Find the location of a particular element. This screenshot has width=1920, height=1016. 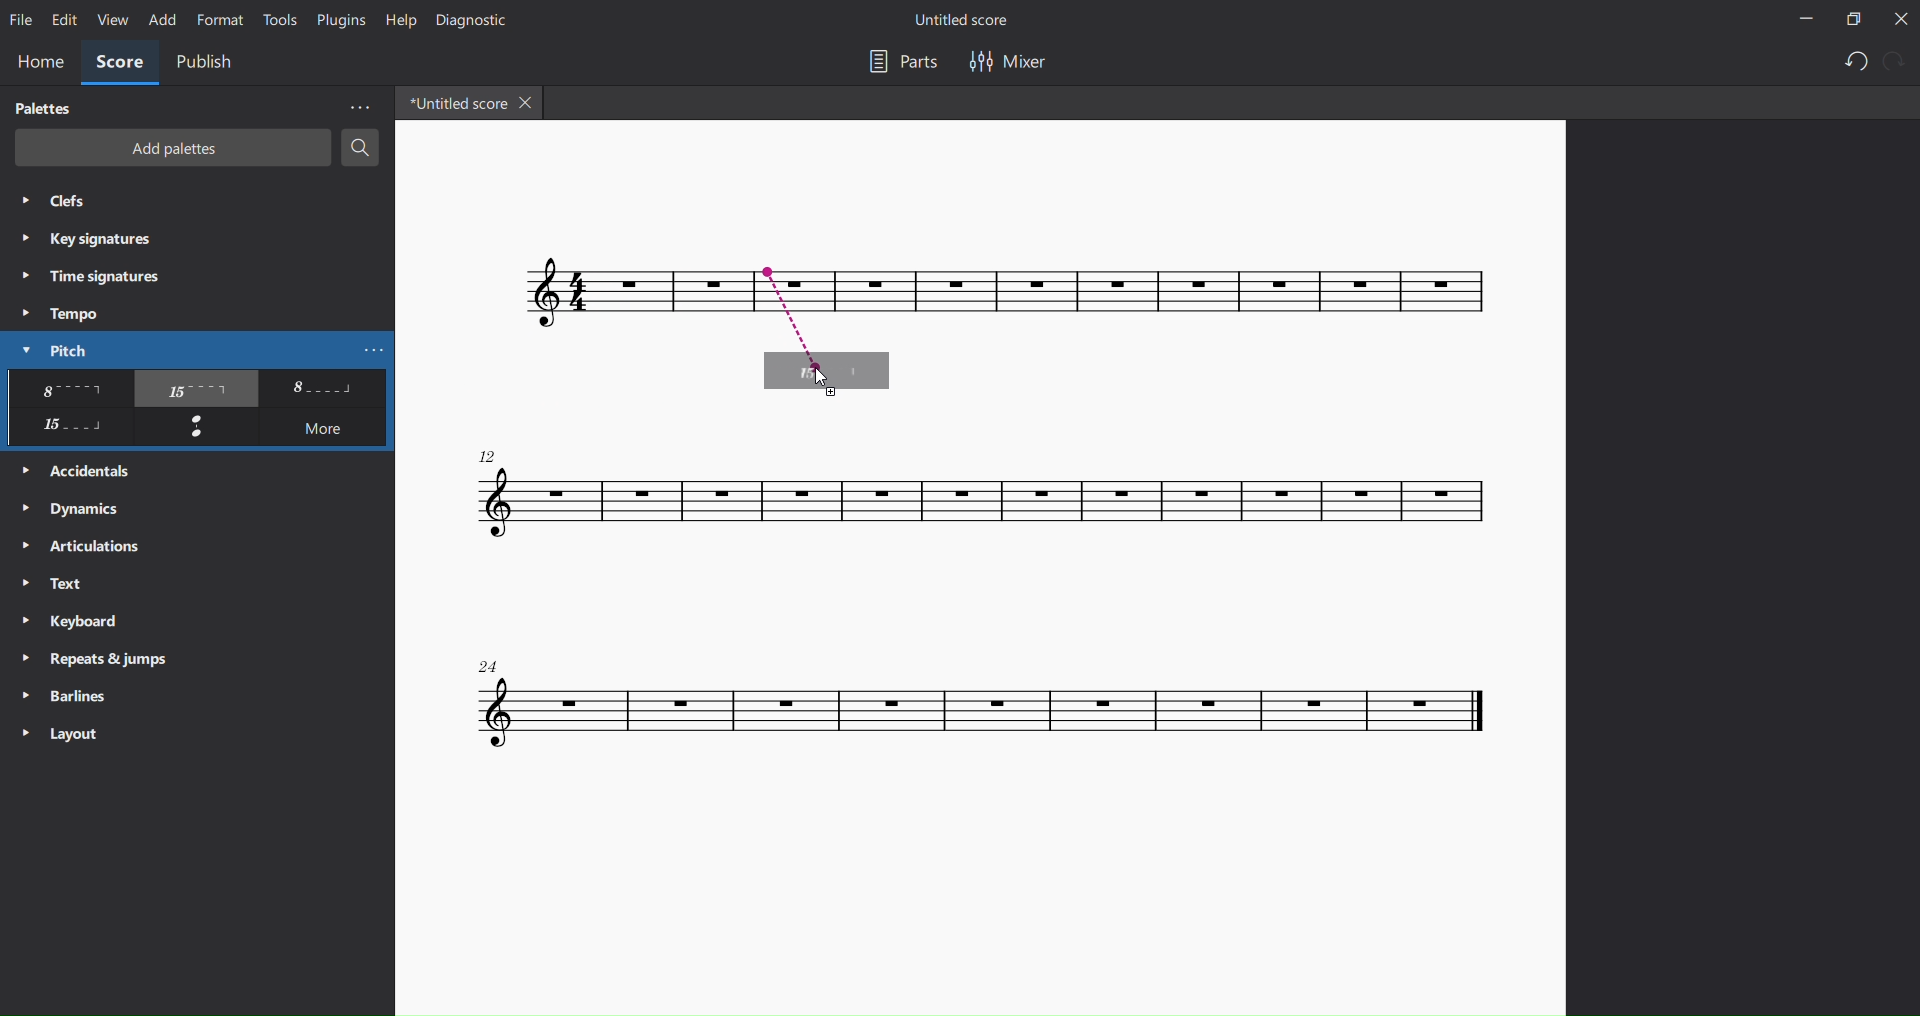

accidentals is located at coordinates (86, 468).